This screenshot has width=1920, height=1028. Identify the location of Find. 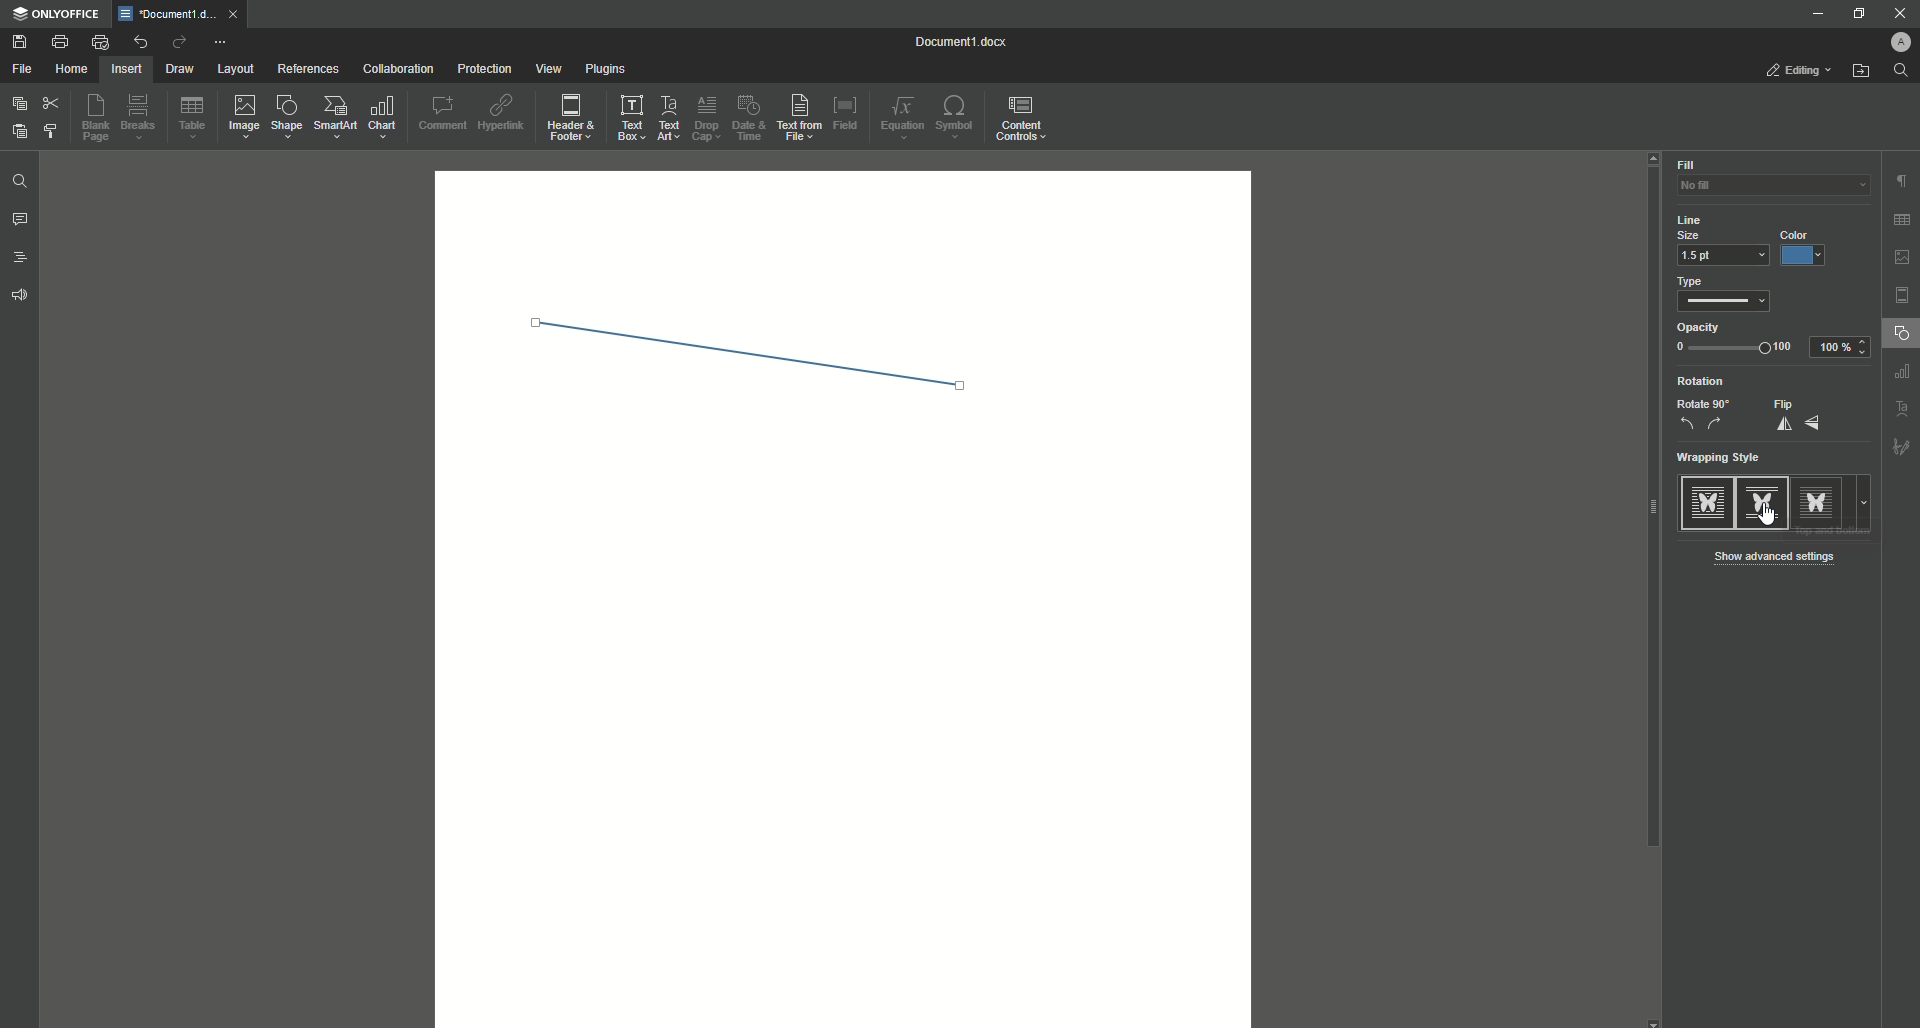
(20, 181).